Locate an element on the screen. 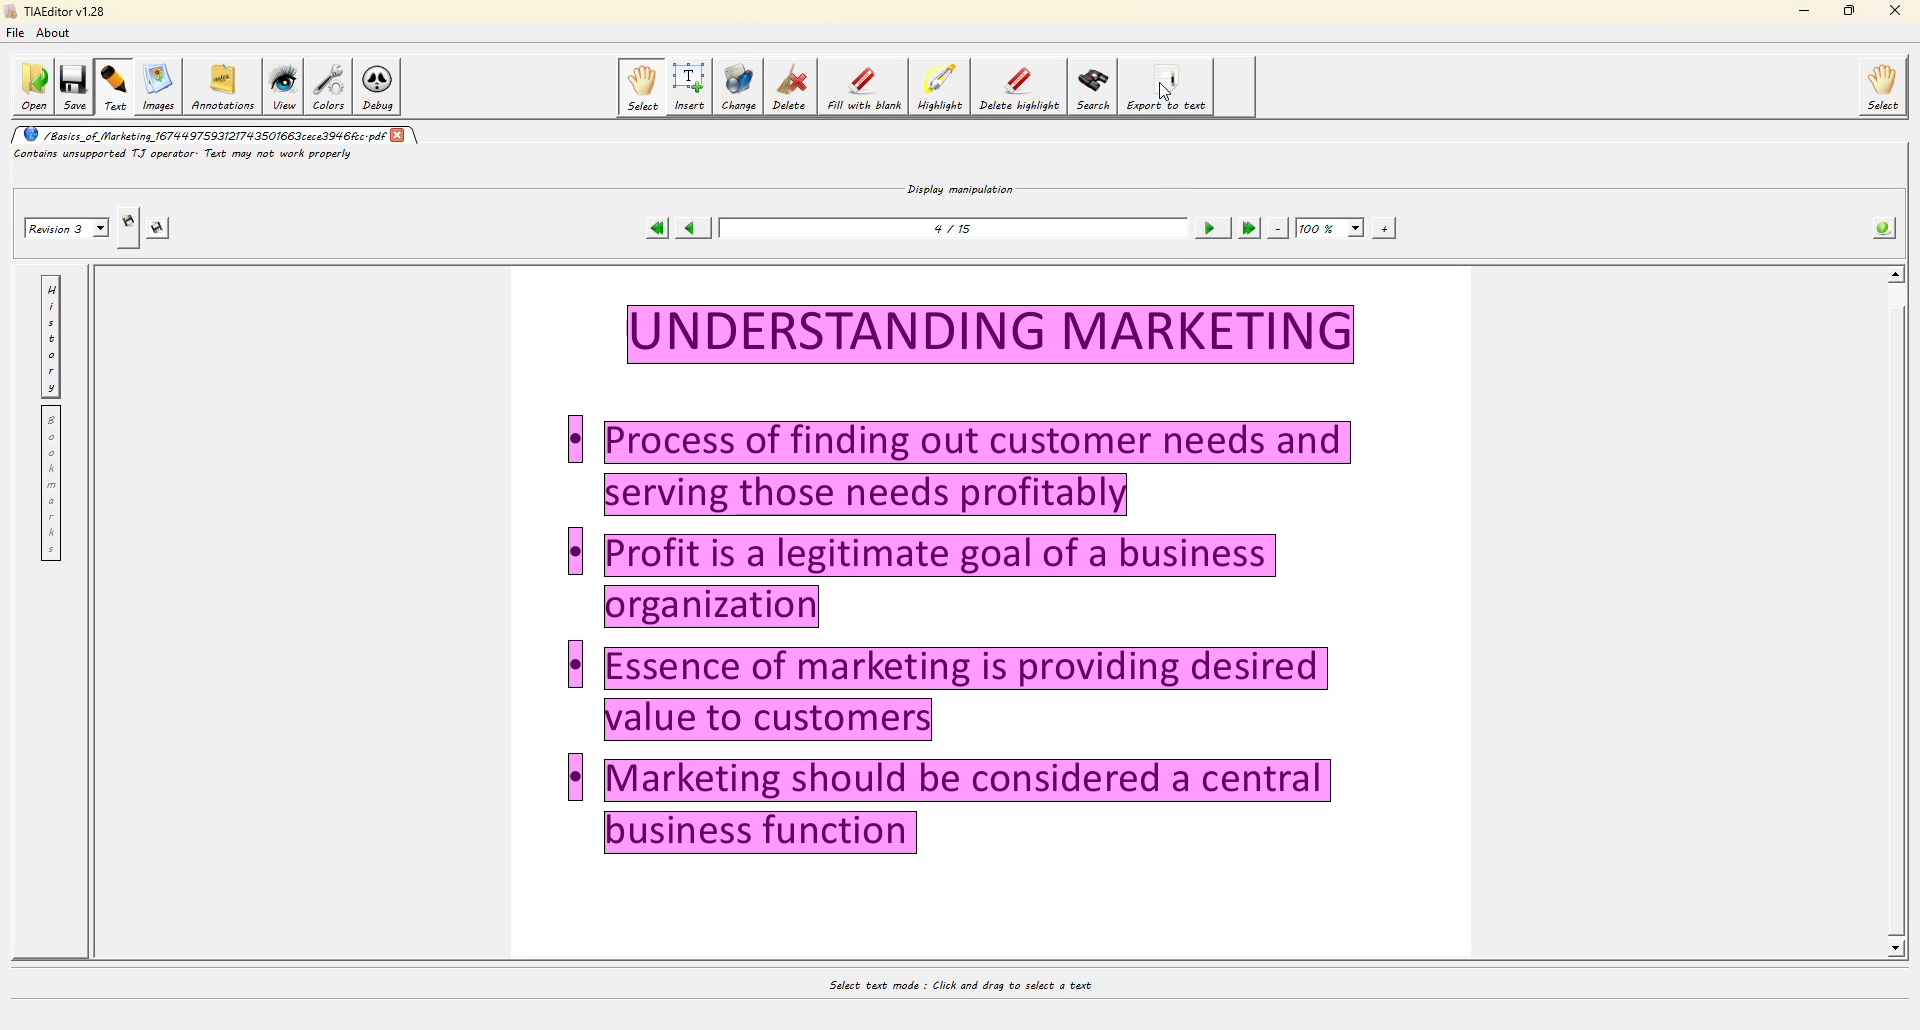   is located at coordinates (576, 547).